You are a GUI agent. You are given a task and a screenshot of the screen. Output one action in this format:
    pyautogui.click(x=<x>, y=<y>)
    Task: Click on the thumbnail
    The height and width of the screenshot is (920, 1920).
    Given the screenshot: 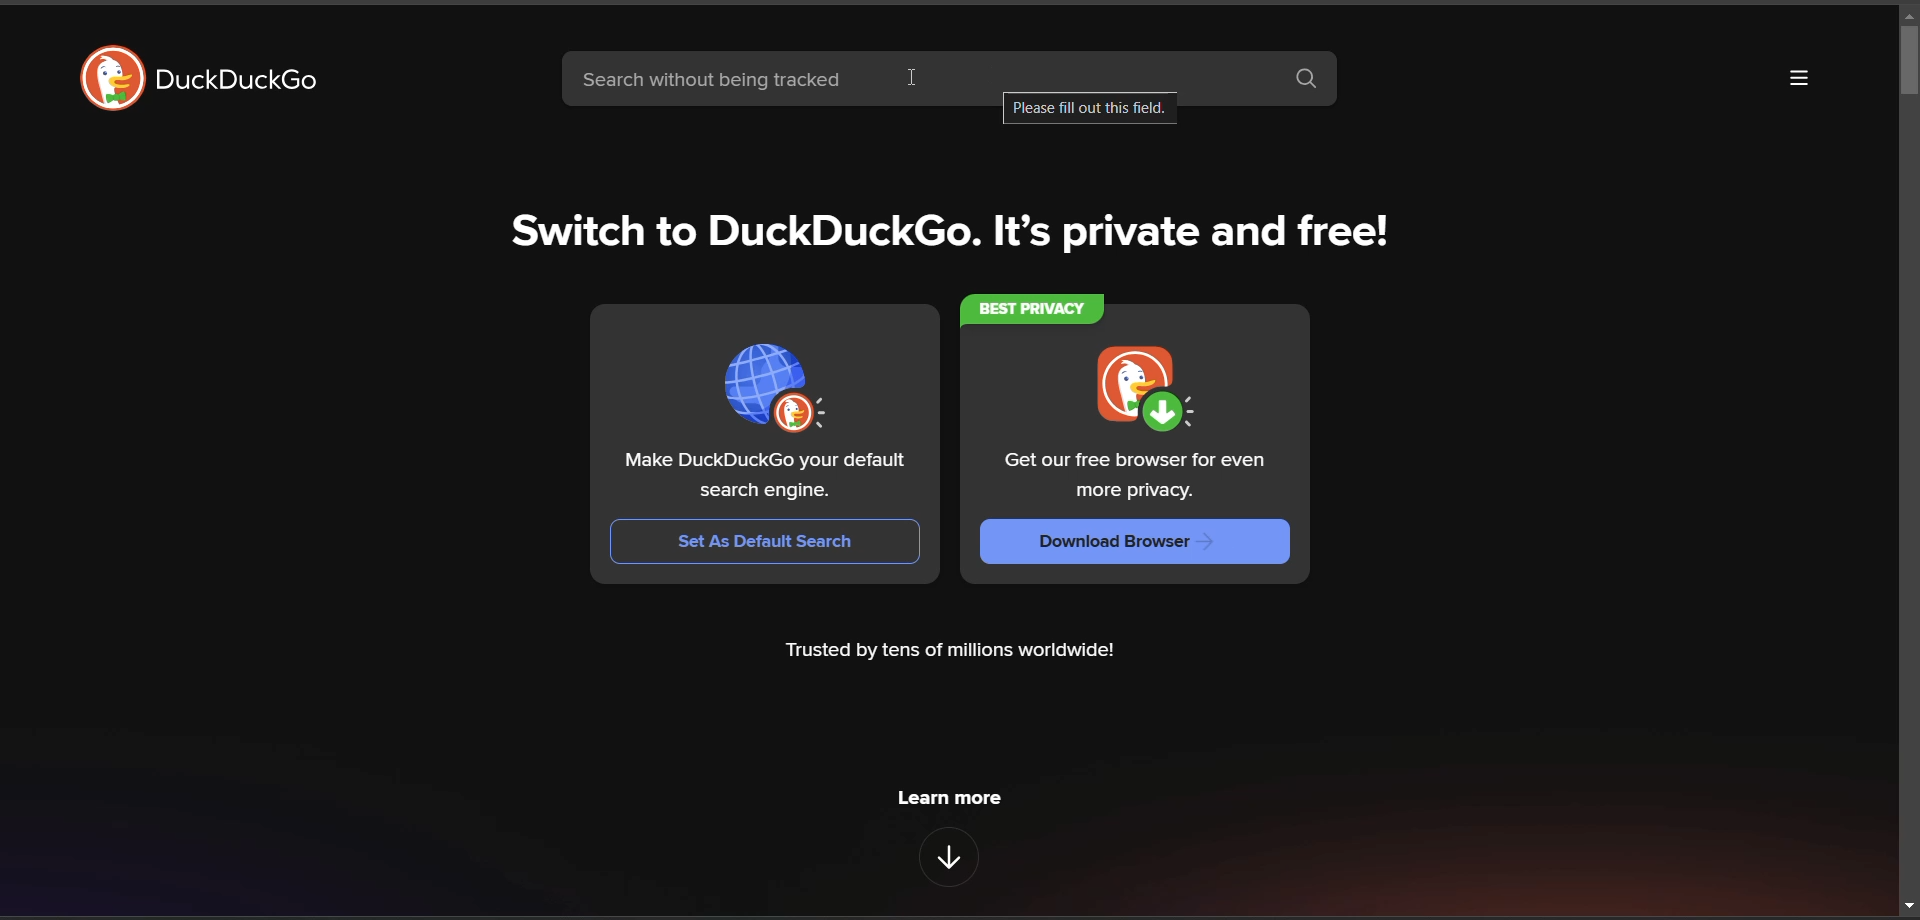 What is the action you would take?
    pyautogui.click(x=1151, y=392)
    